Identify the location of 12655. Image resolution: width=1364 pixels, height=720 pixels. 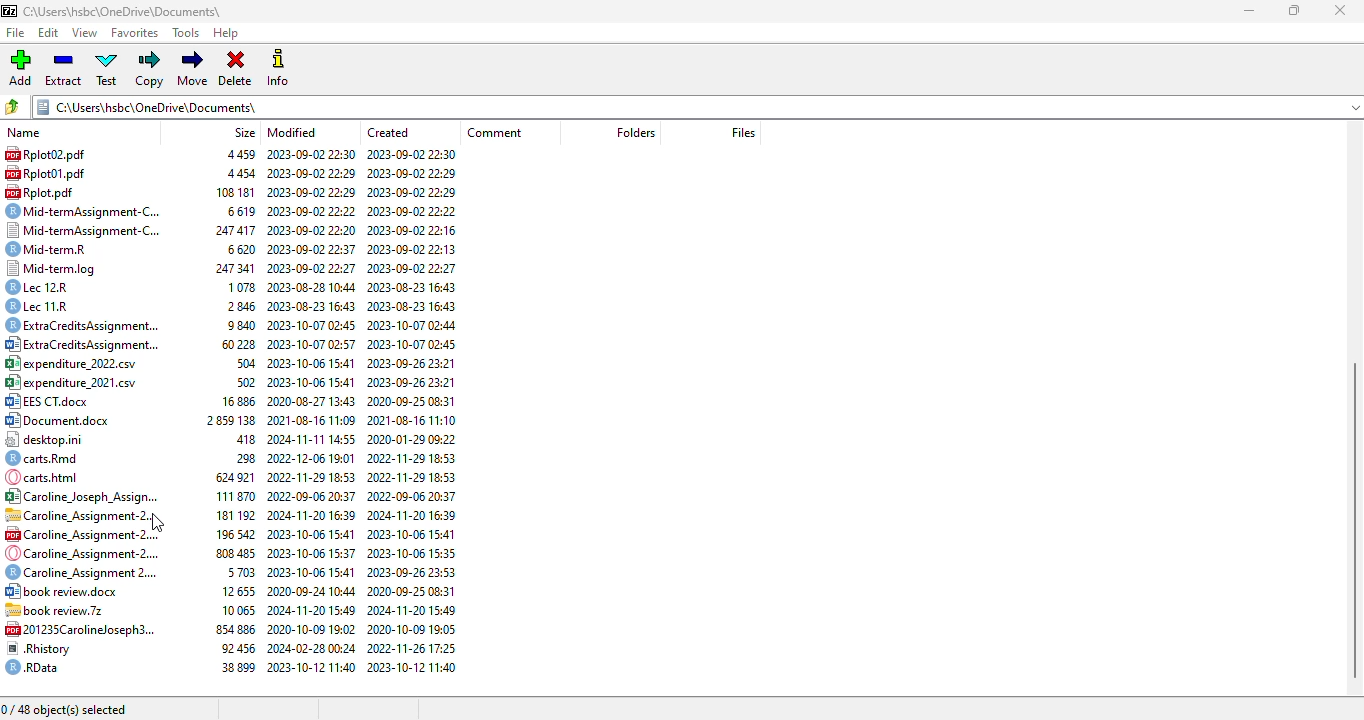
(240, 592).